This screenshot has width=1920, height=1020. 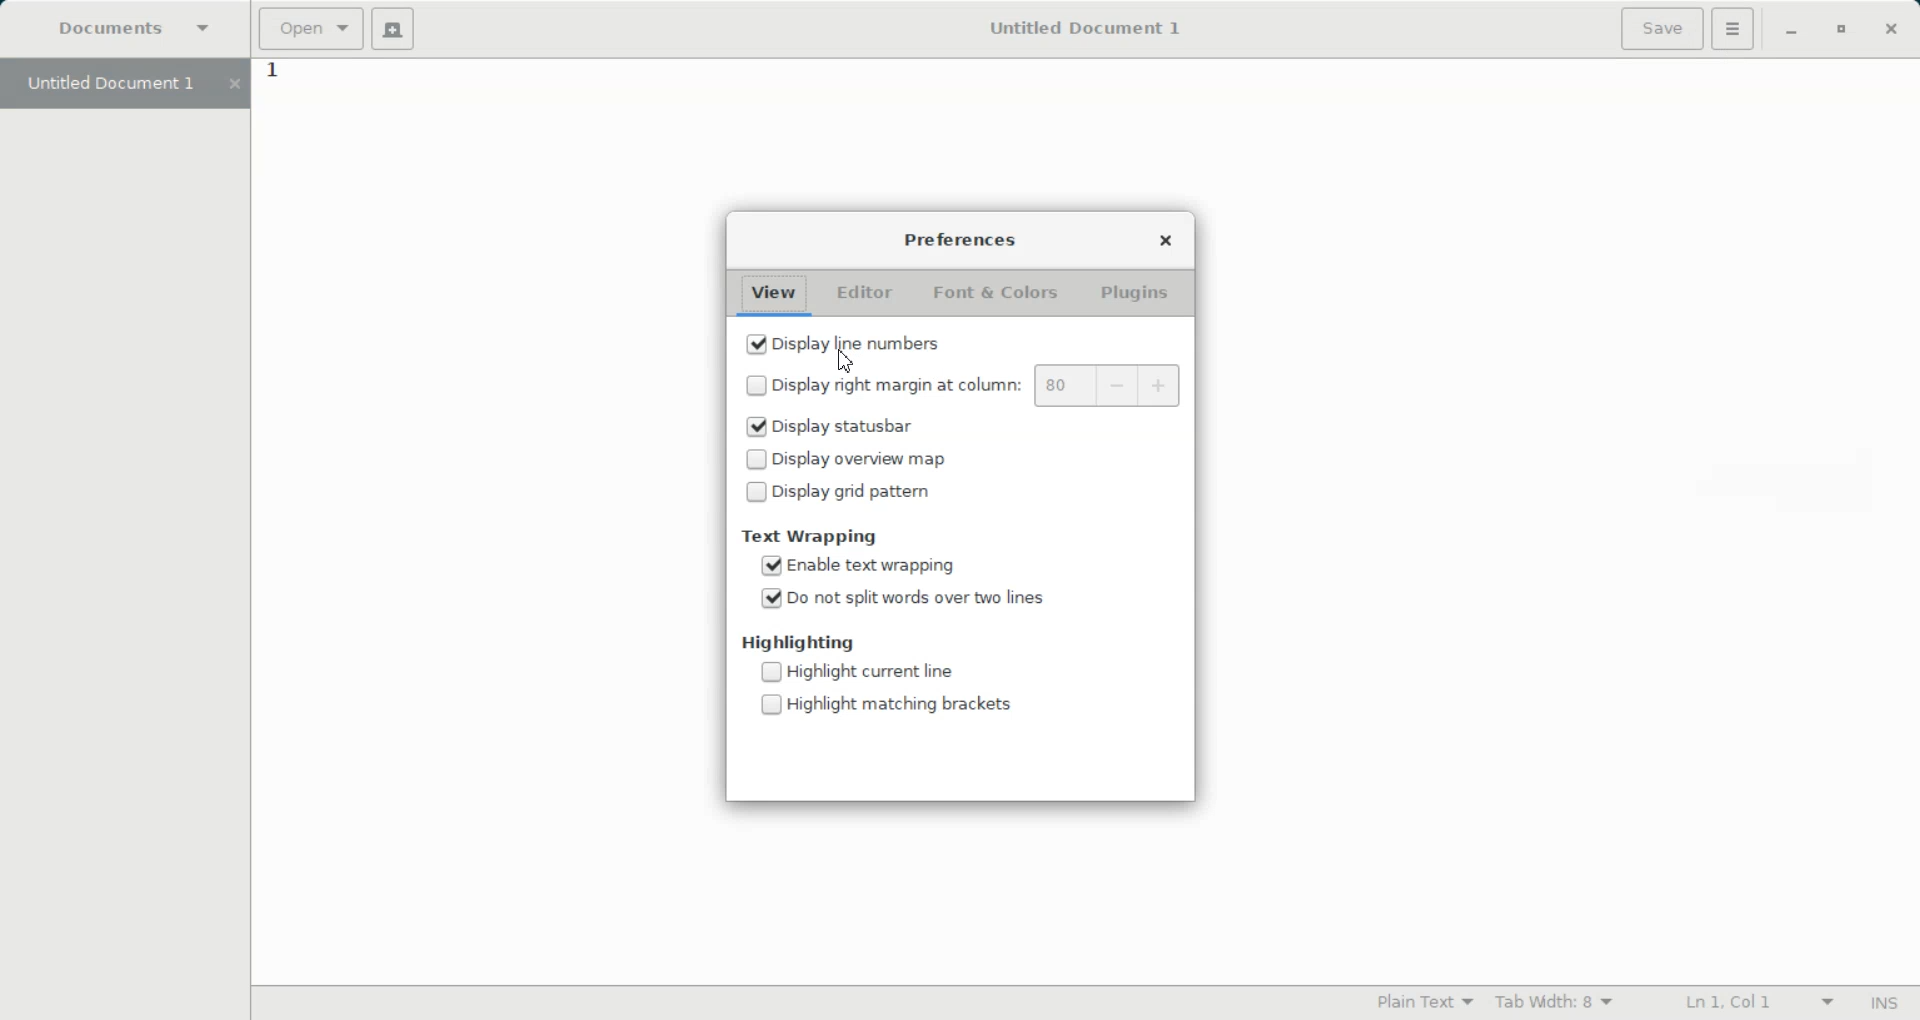 I want to click on 80, so click(x=1064, y=385).